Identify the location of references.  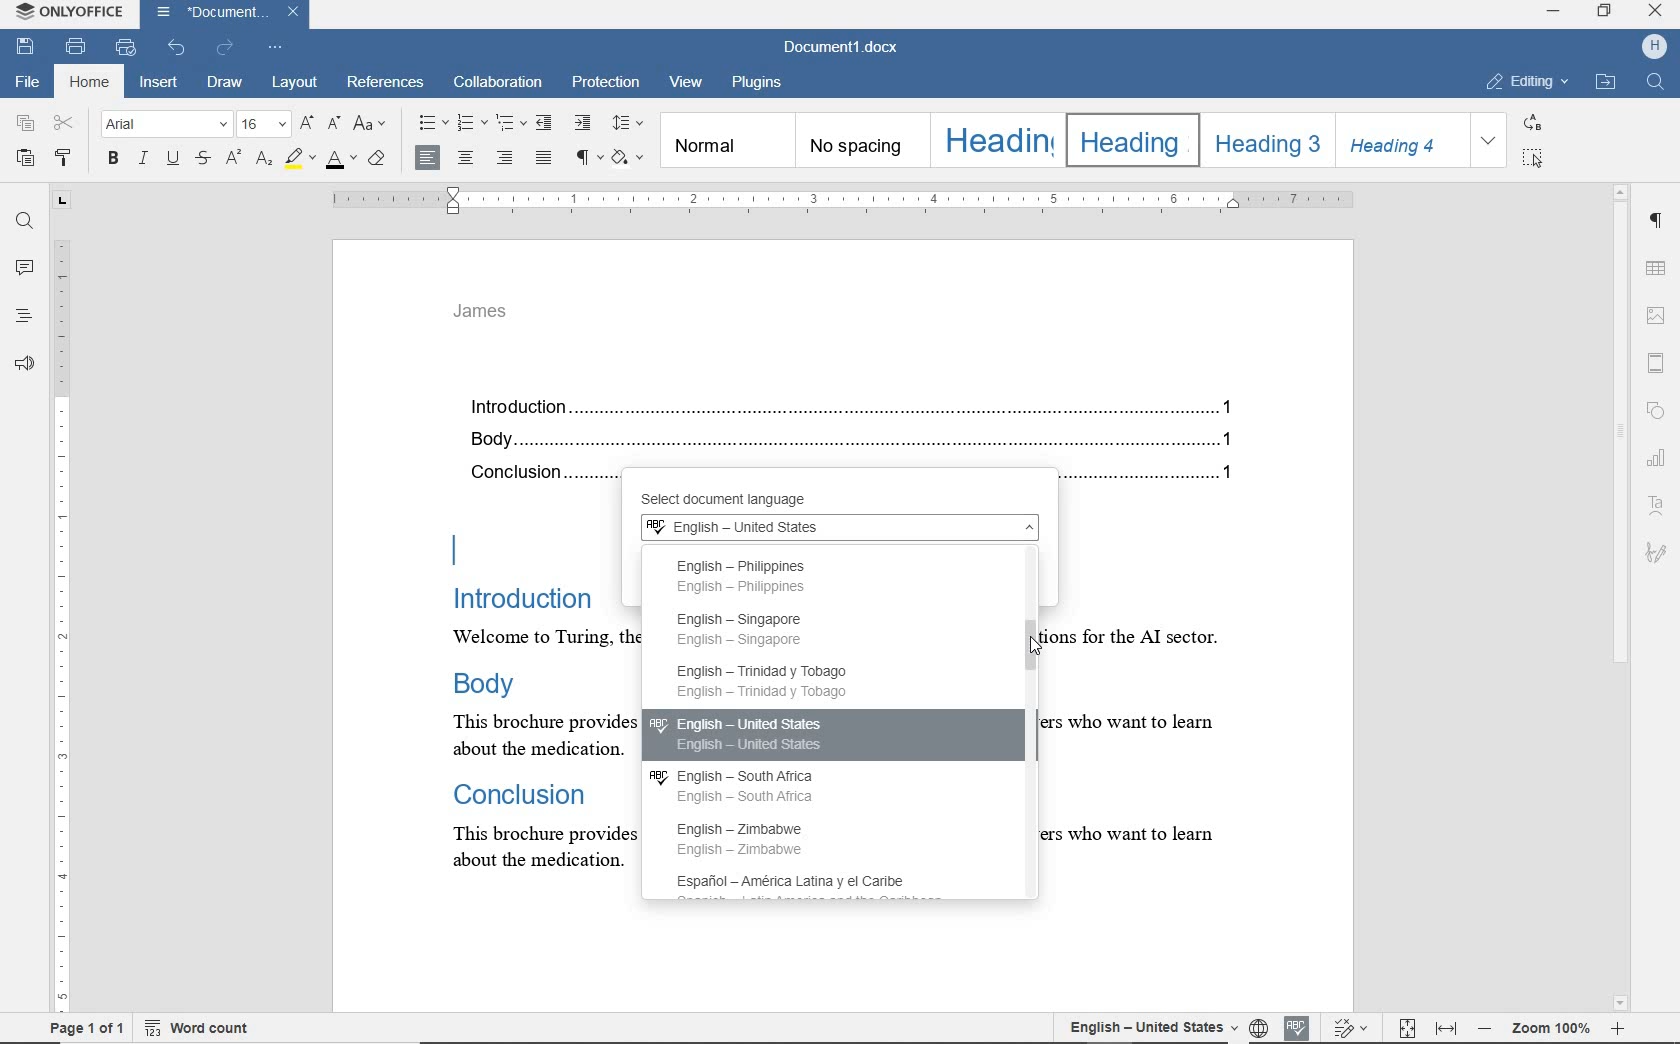
(387, 85).